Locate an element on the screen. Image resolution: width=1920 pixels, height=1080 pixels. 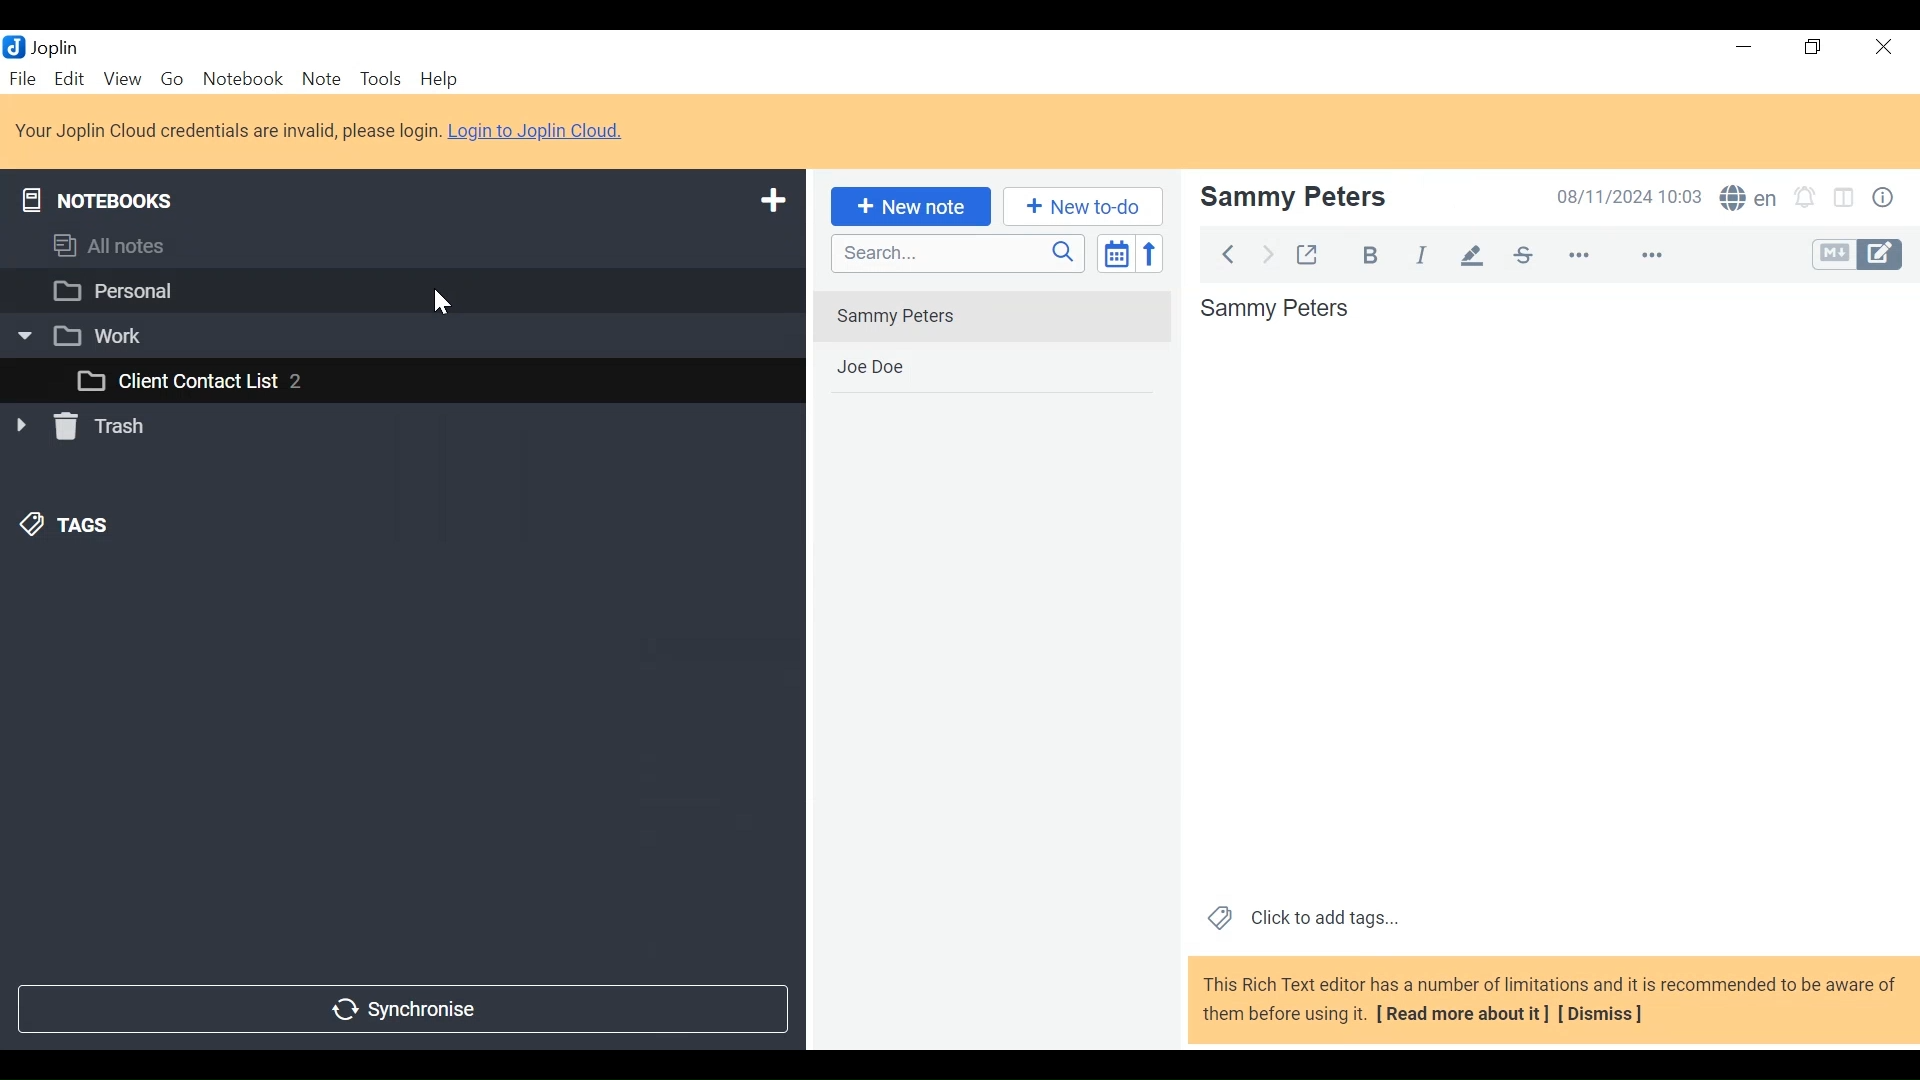
This Rich Text editor has a number of limitations and it is recommended to be aware of
them before using it. [ Read more about it] [Dismiss] is located at coordinates (1544, 1001).